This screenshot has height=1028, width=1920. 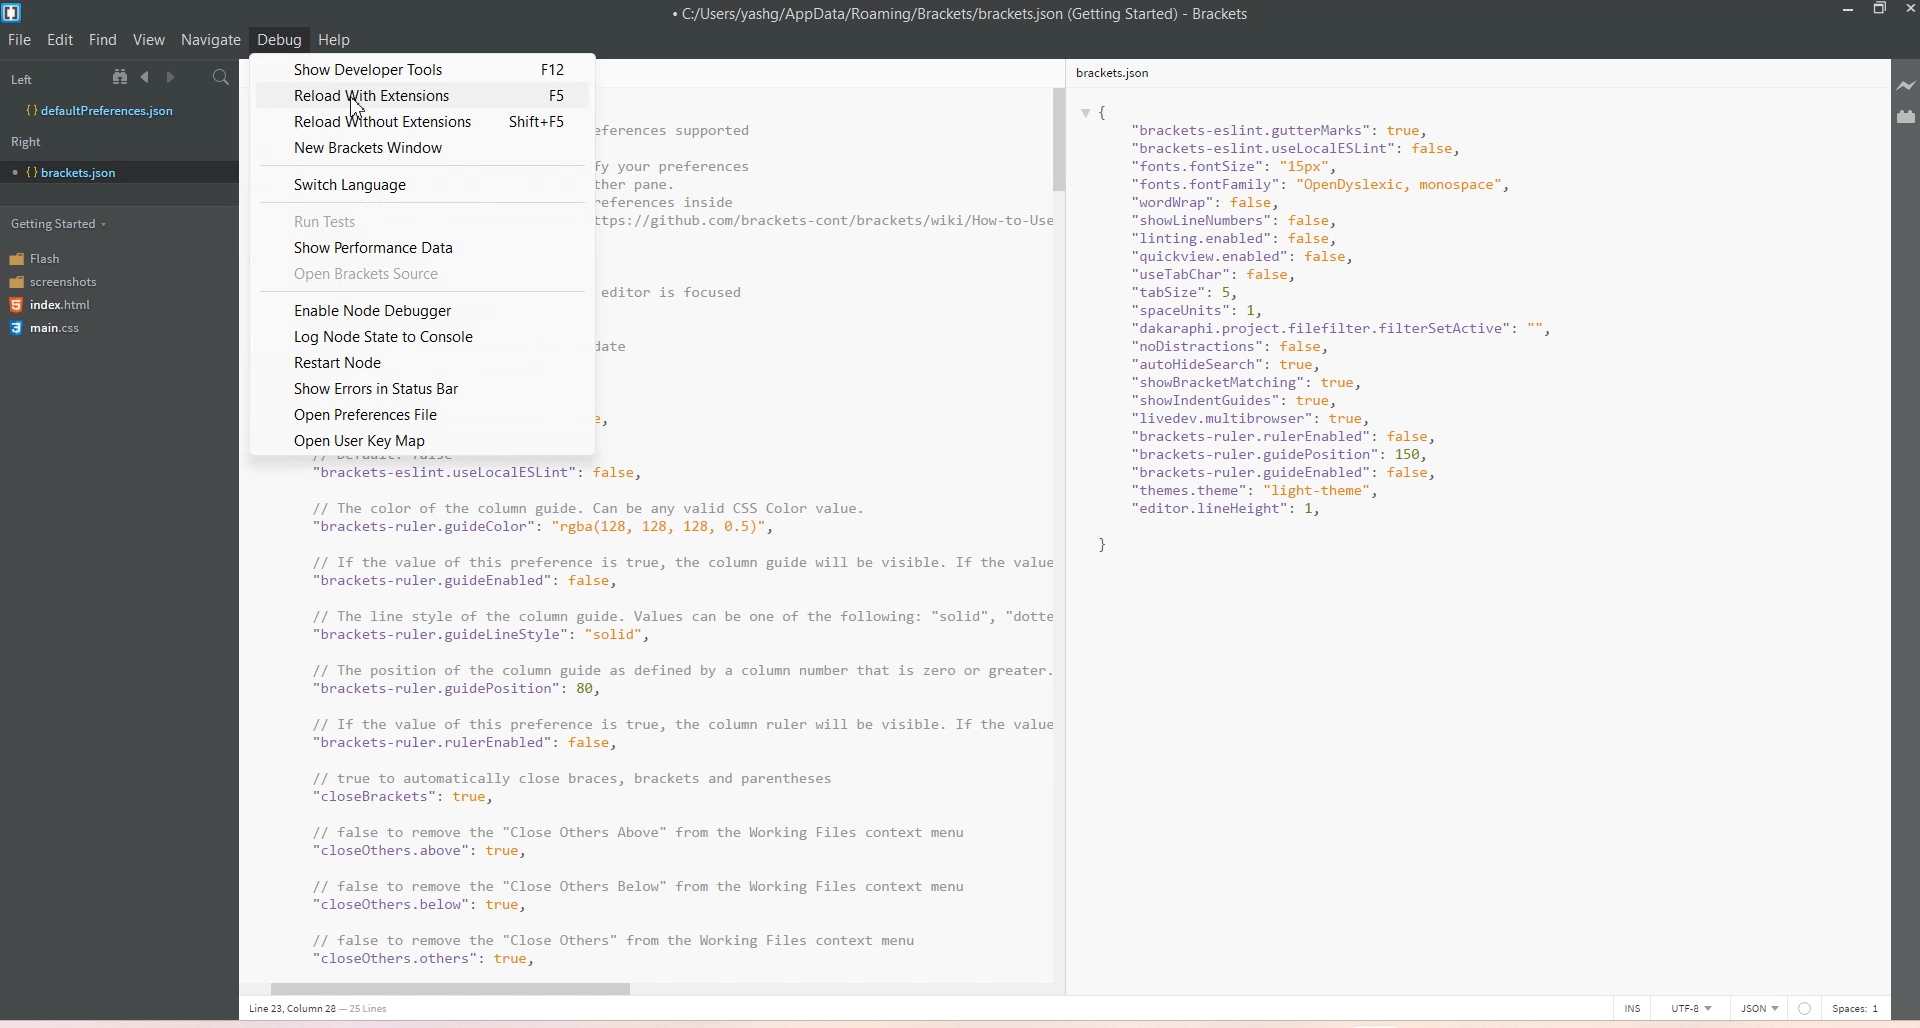 I want to click on Open preferences file, so click(x=420, y=415).